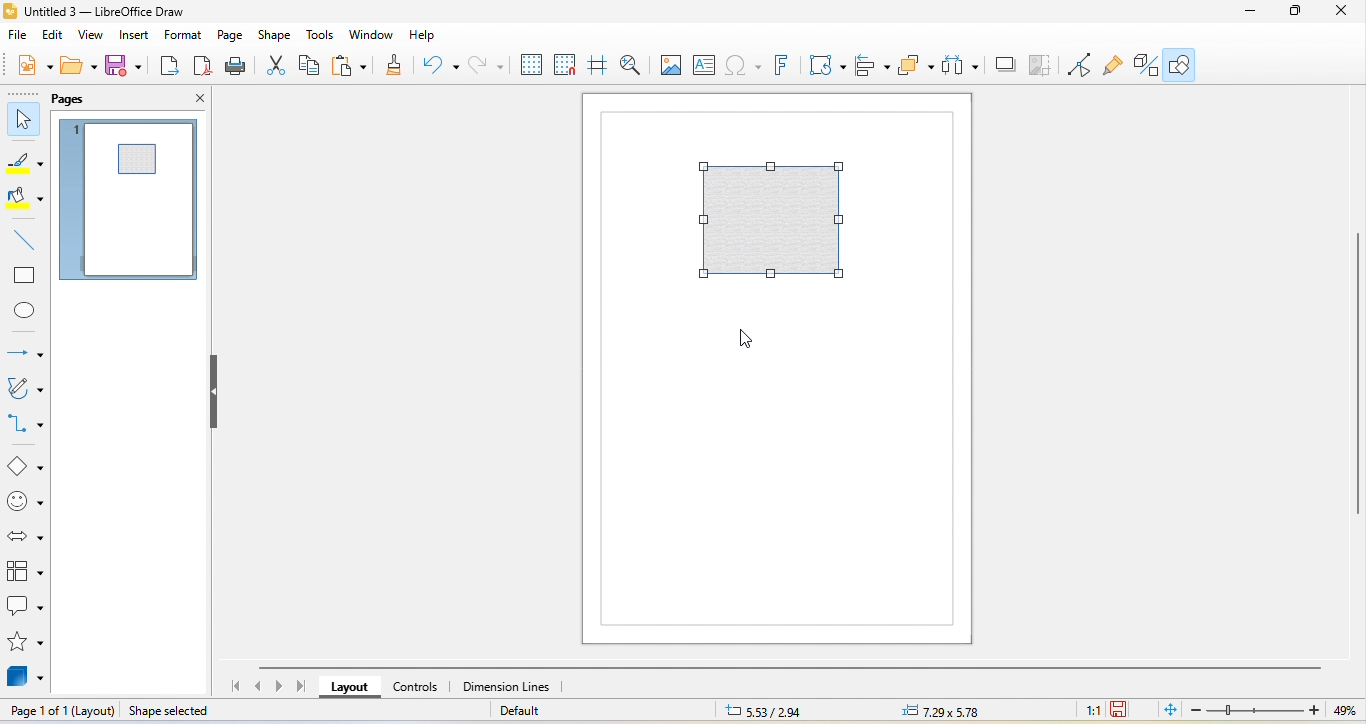 The height and width of the screenshot is (724, 1366). Describe the element at coordinates (517, 687) in the screenshot. I see `dimension lines` at that location.